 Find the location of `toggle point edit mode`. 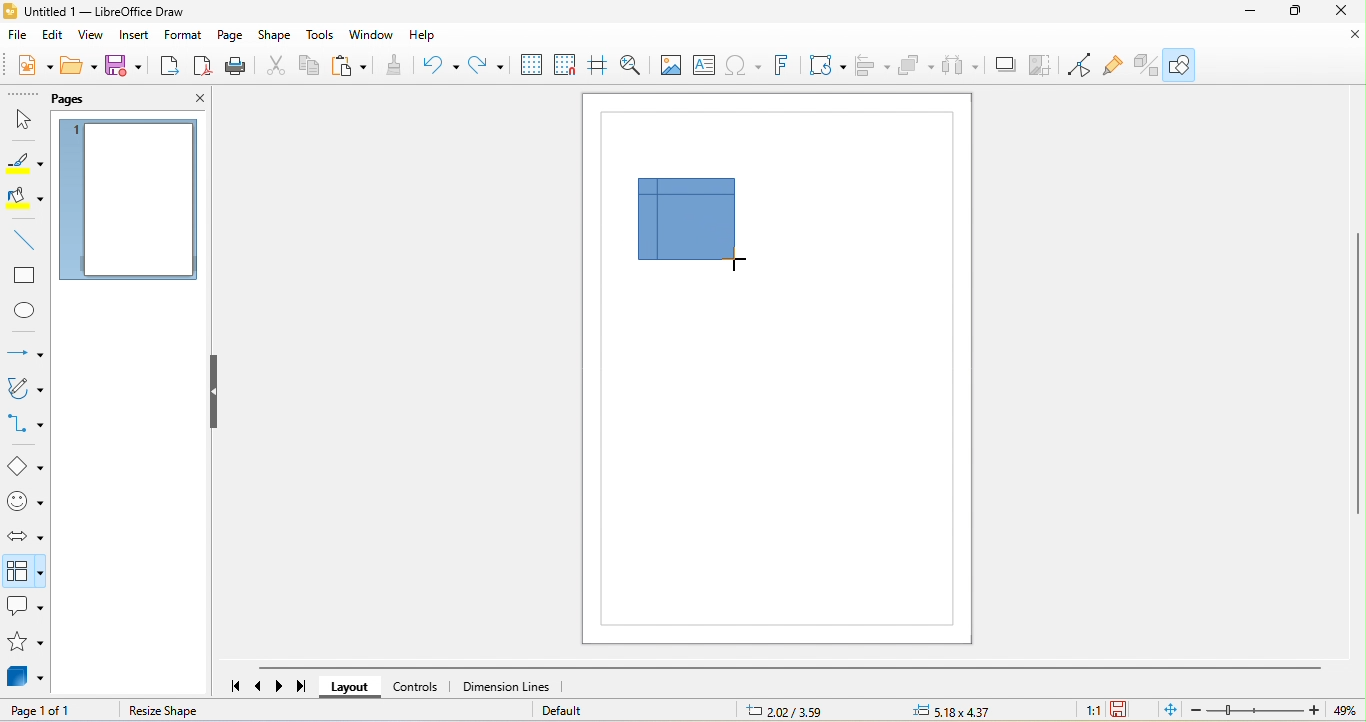

toggle point edit mode is located at coordinates (1084, 66).